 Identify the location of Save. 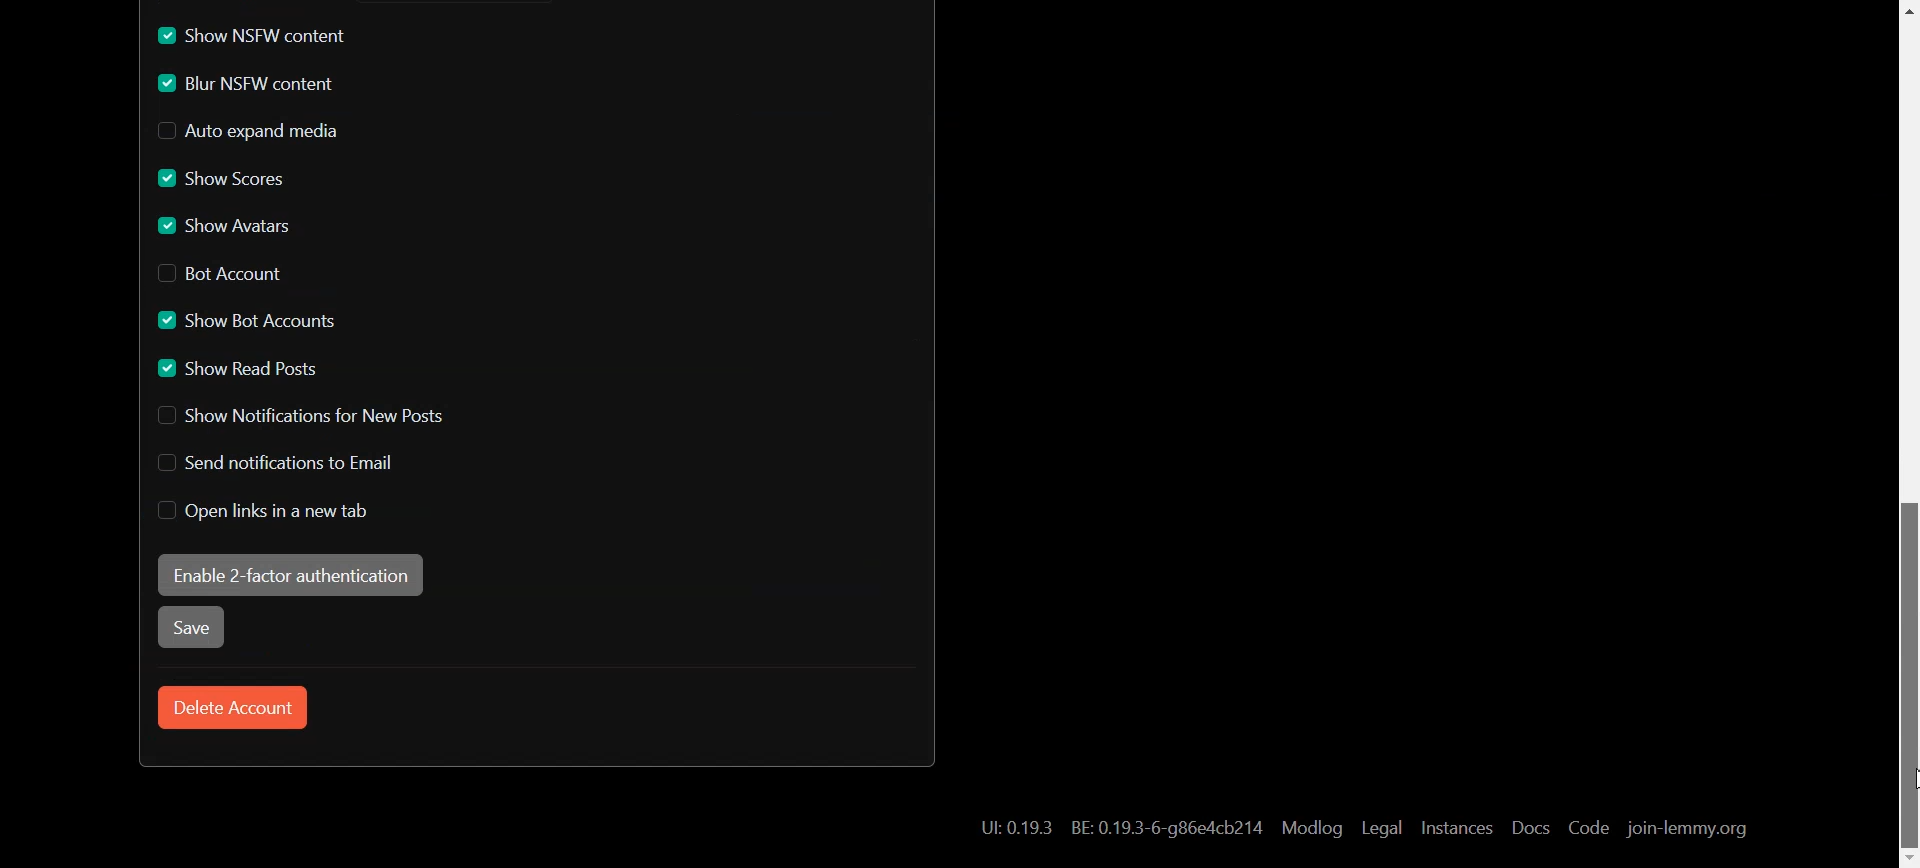
(193, 626).